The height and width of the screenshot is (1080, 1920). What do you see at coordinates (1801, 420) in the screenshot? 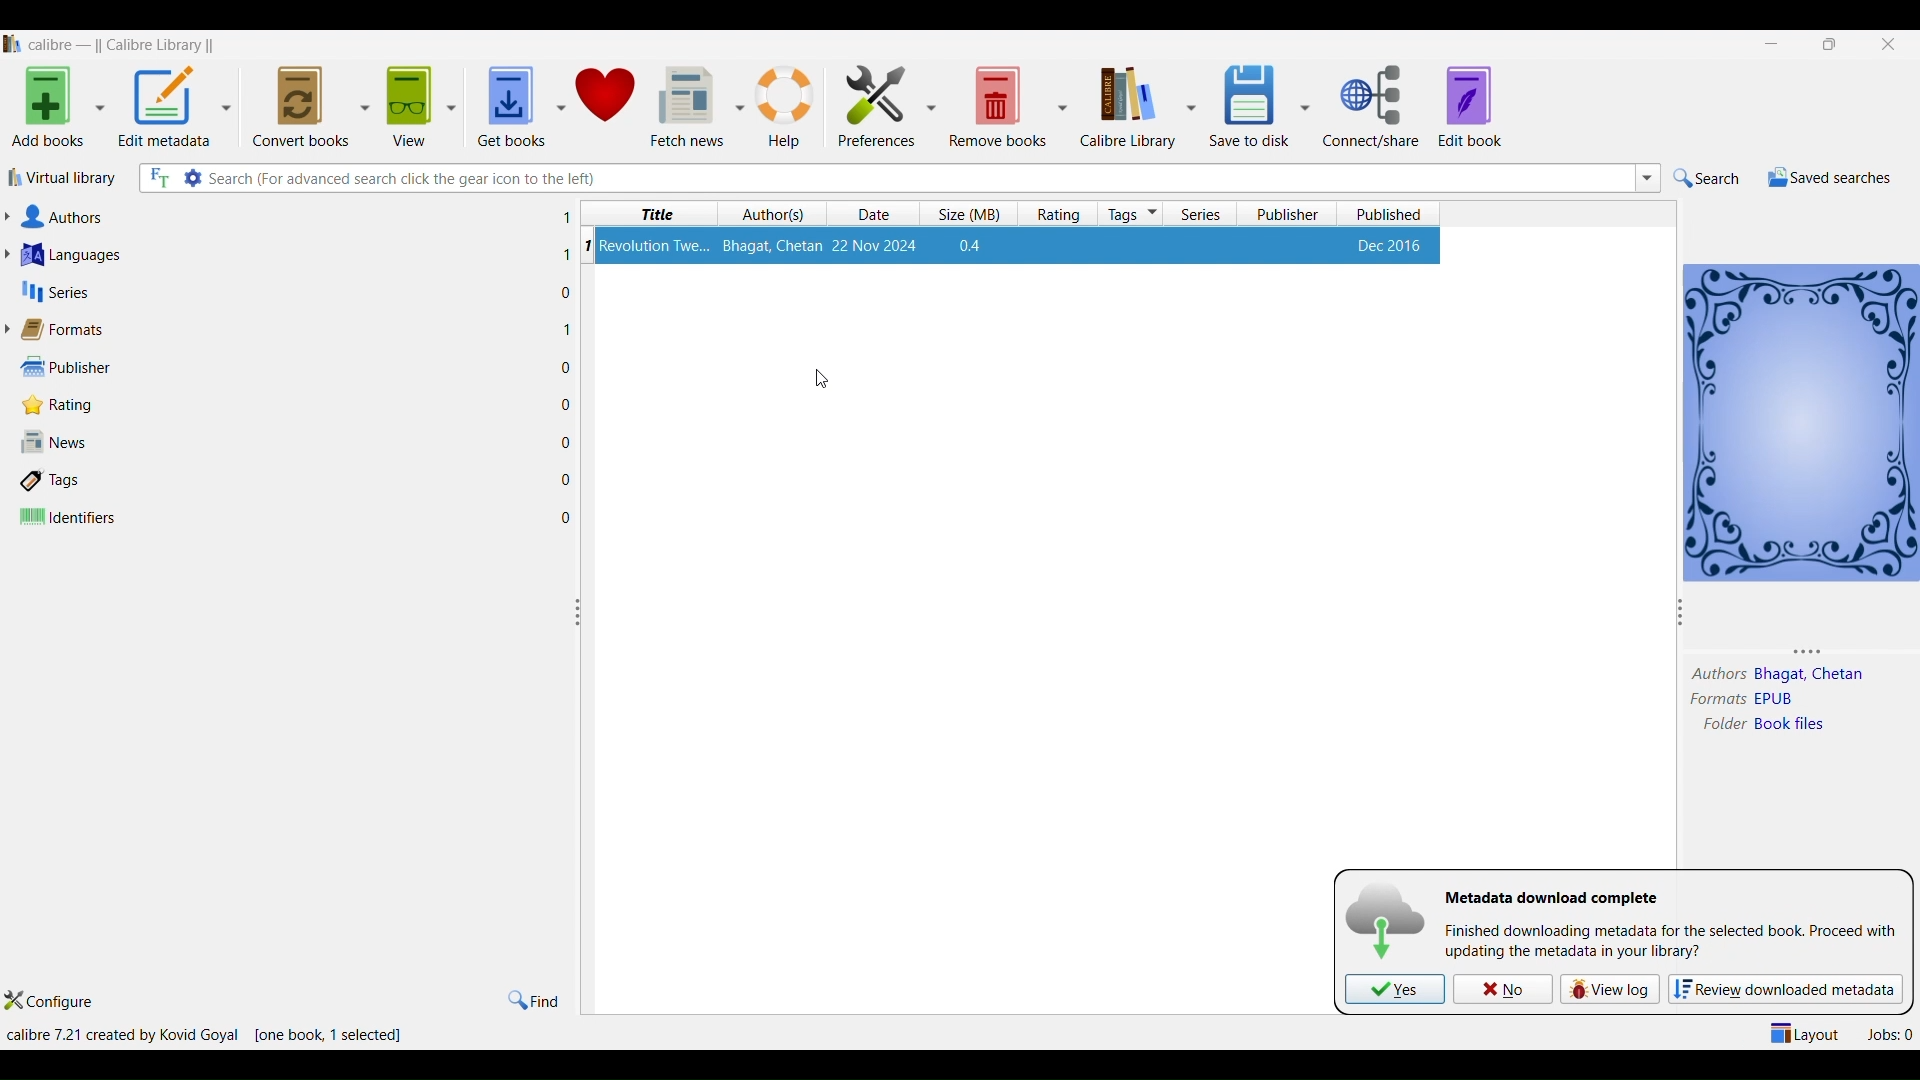
I see `book details window view icon` at bounding box center [1801, 420].